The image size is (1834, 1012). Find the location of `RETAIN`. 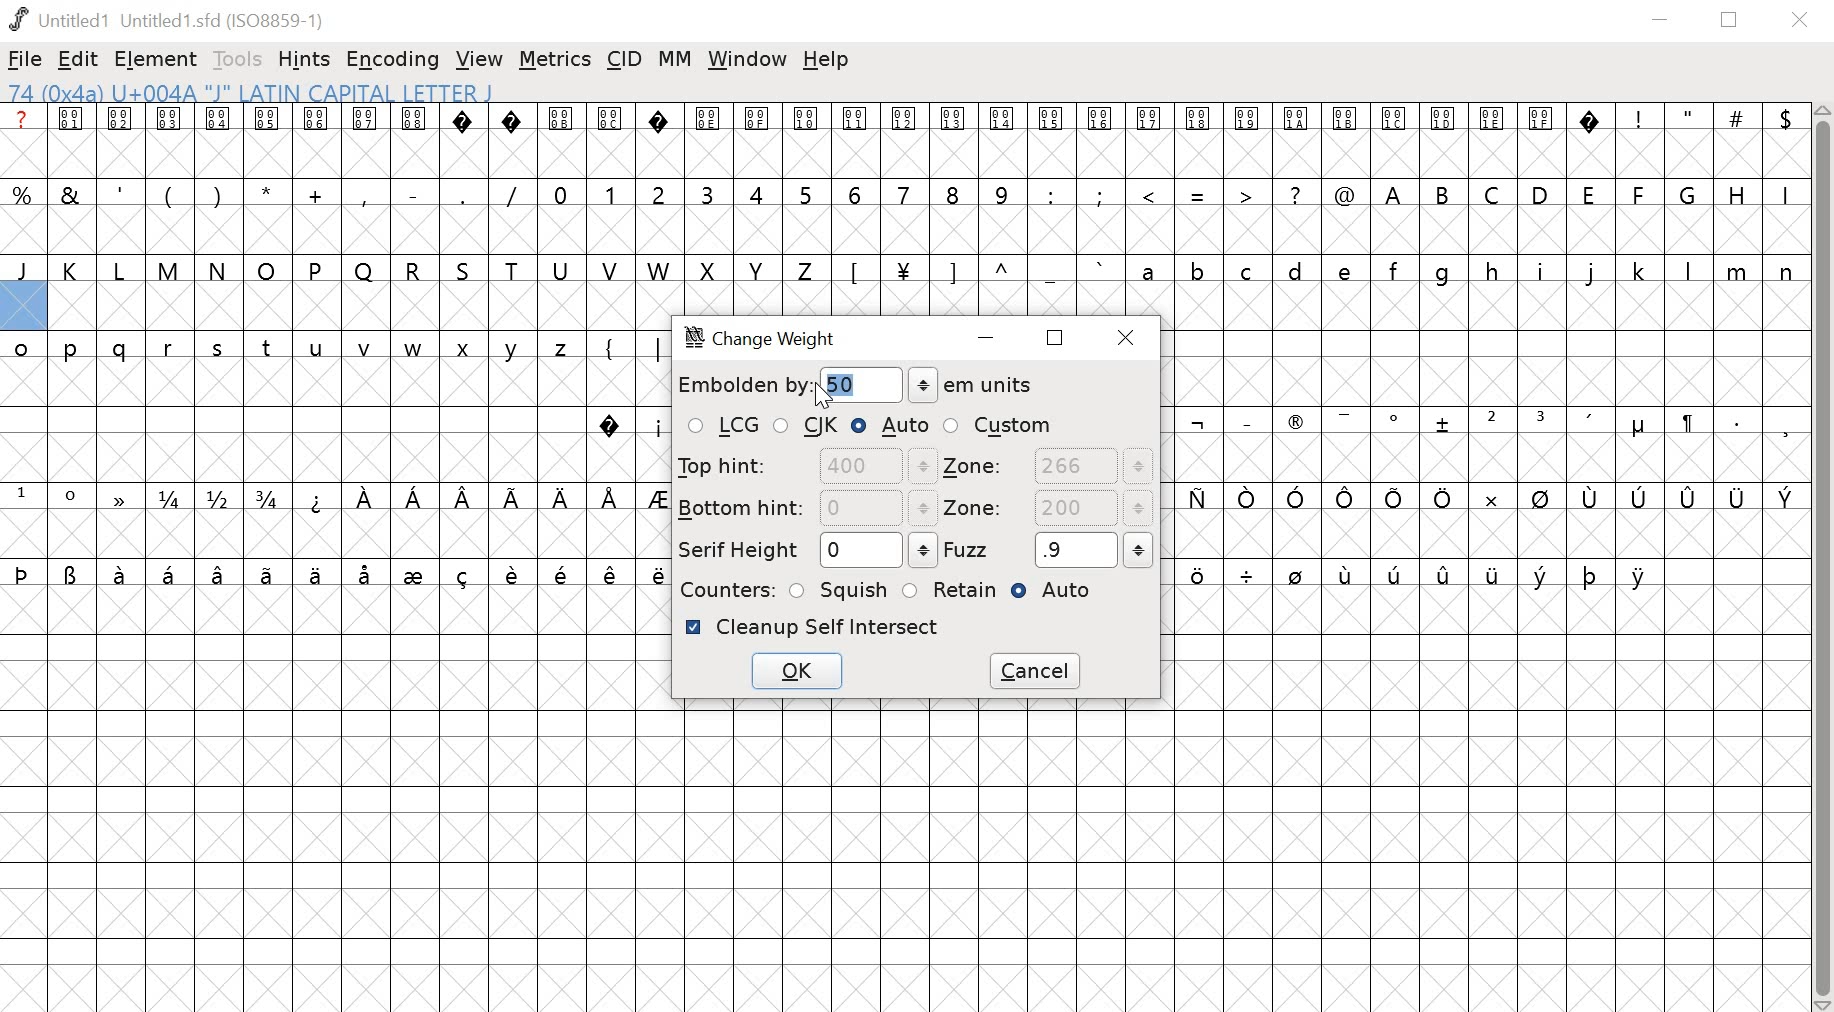

RETAIN is located at coordinates (949, 590).